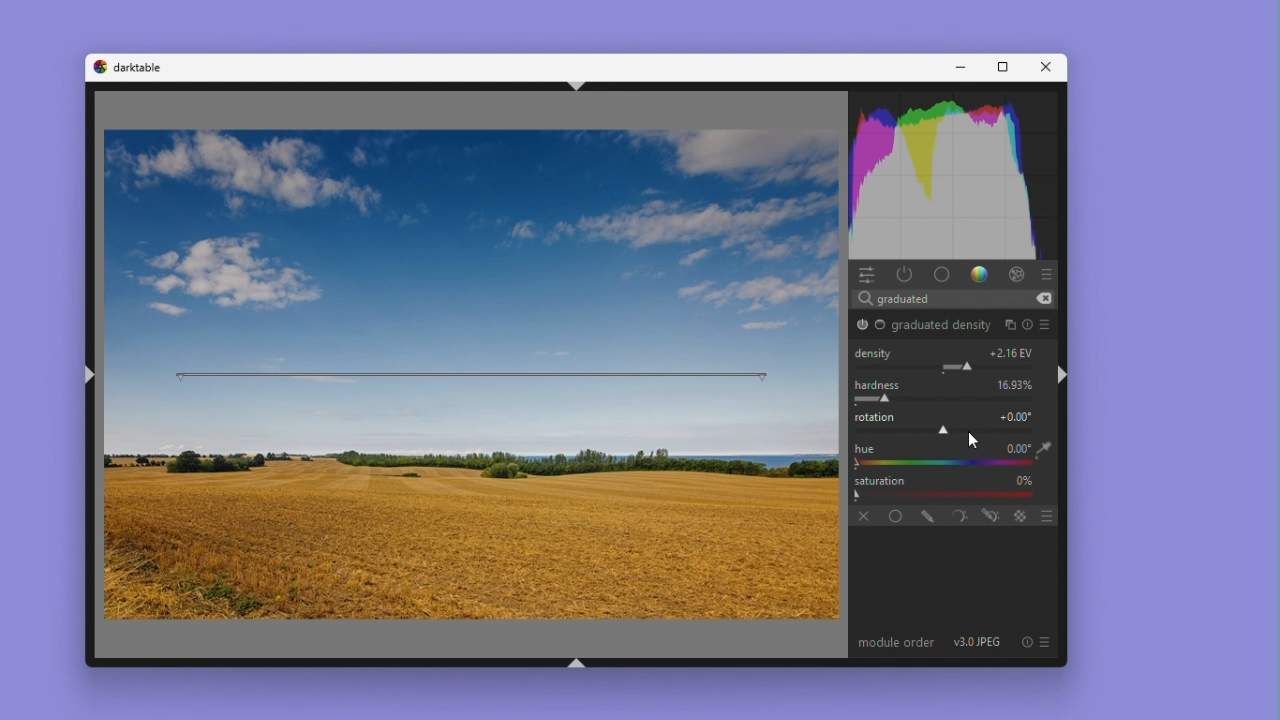 The width and height of the screenshot is (1280, 720). I want to click on eyedropper tool logo, so click(1045, 449).